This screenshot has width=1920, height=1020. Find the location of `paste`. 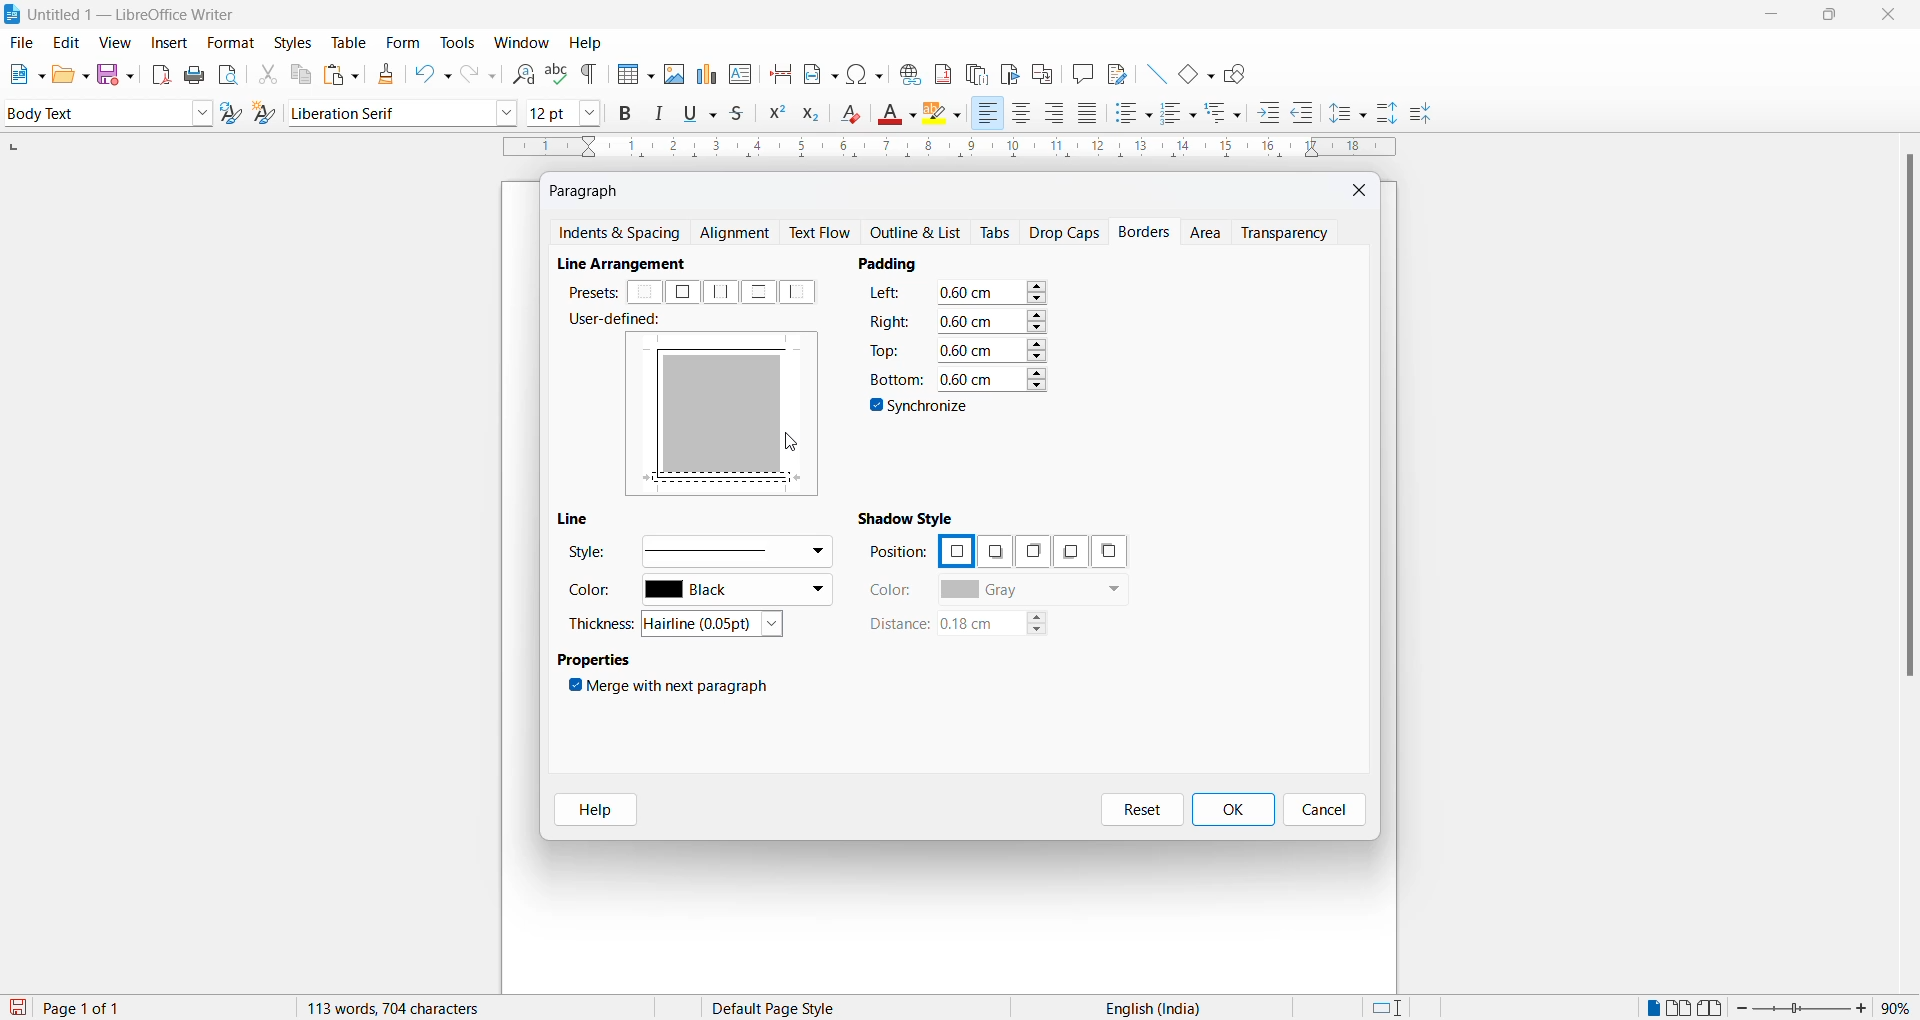

paste is located at coordinates (338, 76).